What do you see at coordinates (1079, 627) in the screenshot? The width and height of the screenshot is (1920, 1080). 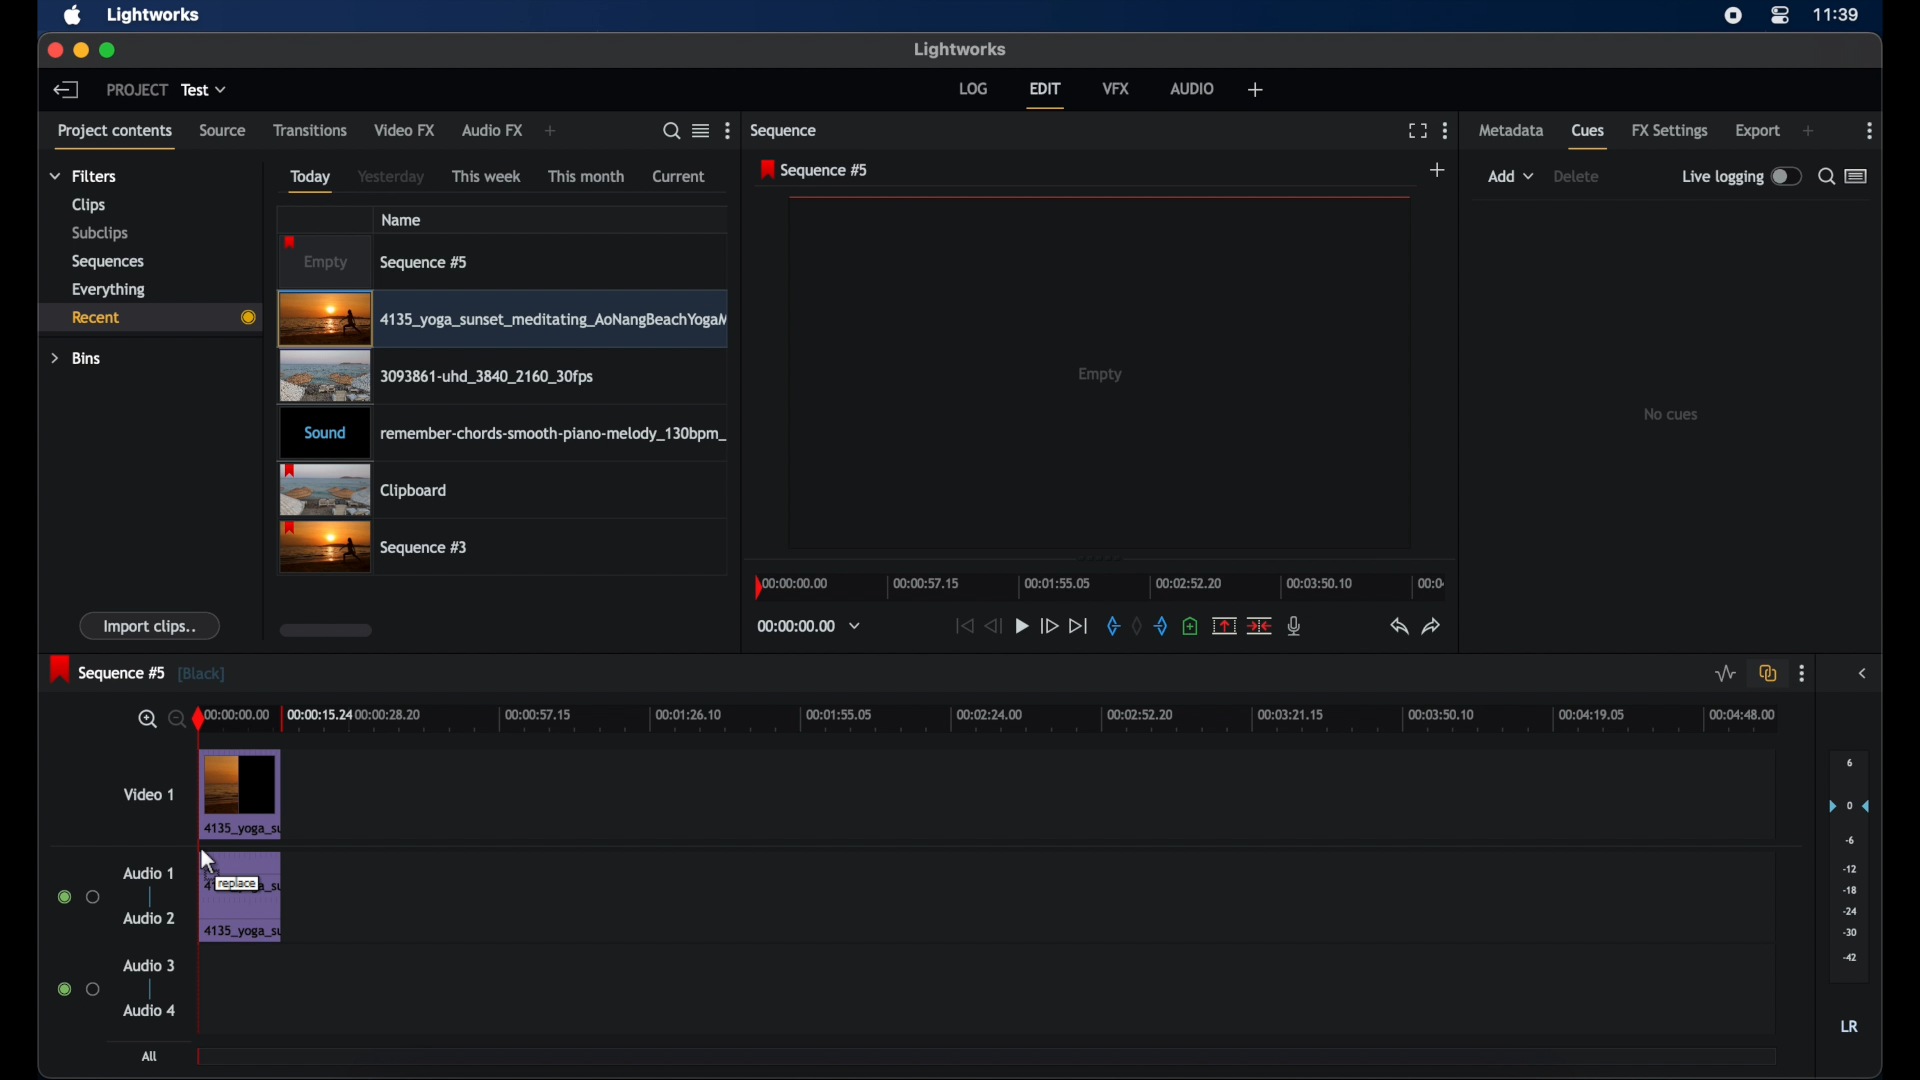 I see `jump to end` at bounding box center [1079, 627].